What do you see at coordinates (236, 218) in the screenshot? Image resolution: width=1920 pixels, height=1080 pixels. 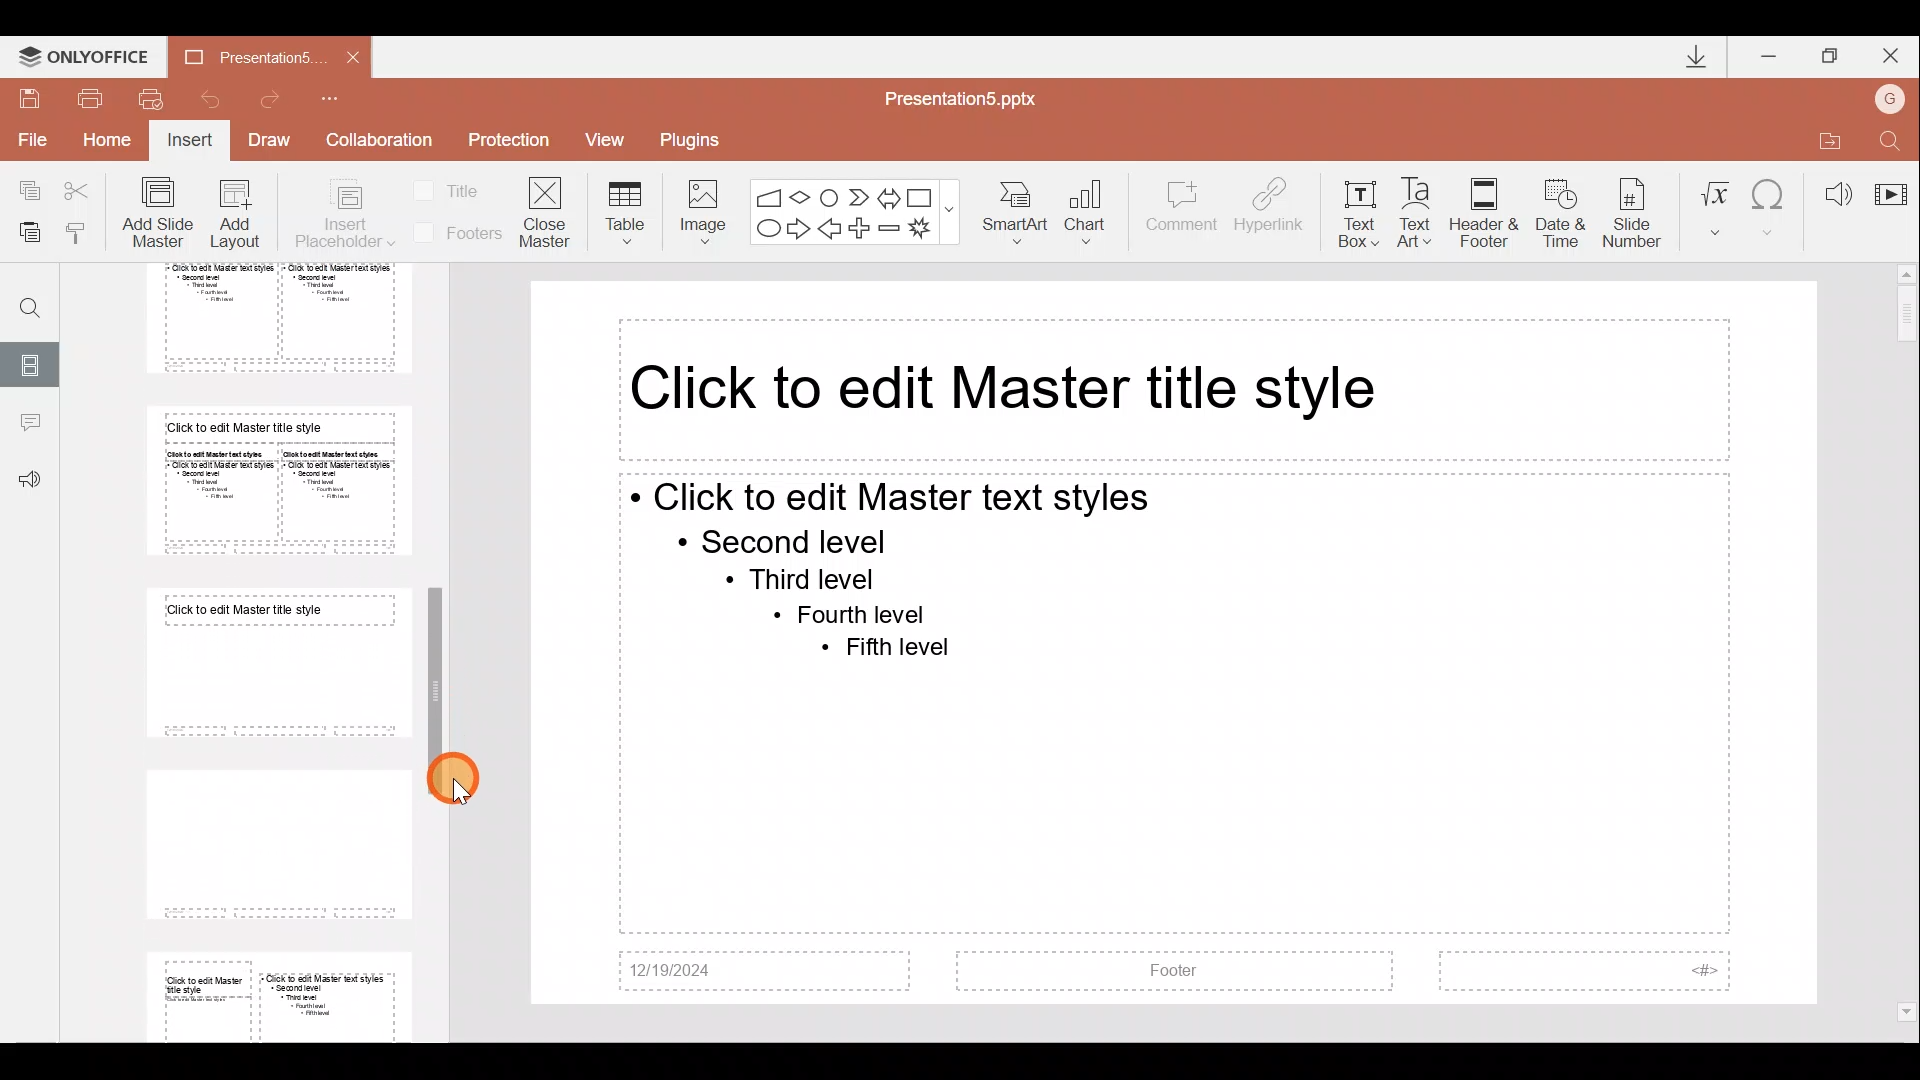 I see `Add layout` at bounding box center [236, 218].